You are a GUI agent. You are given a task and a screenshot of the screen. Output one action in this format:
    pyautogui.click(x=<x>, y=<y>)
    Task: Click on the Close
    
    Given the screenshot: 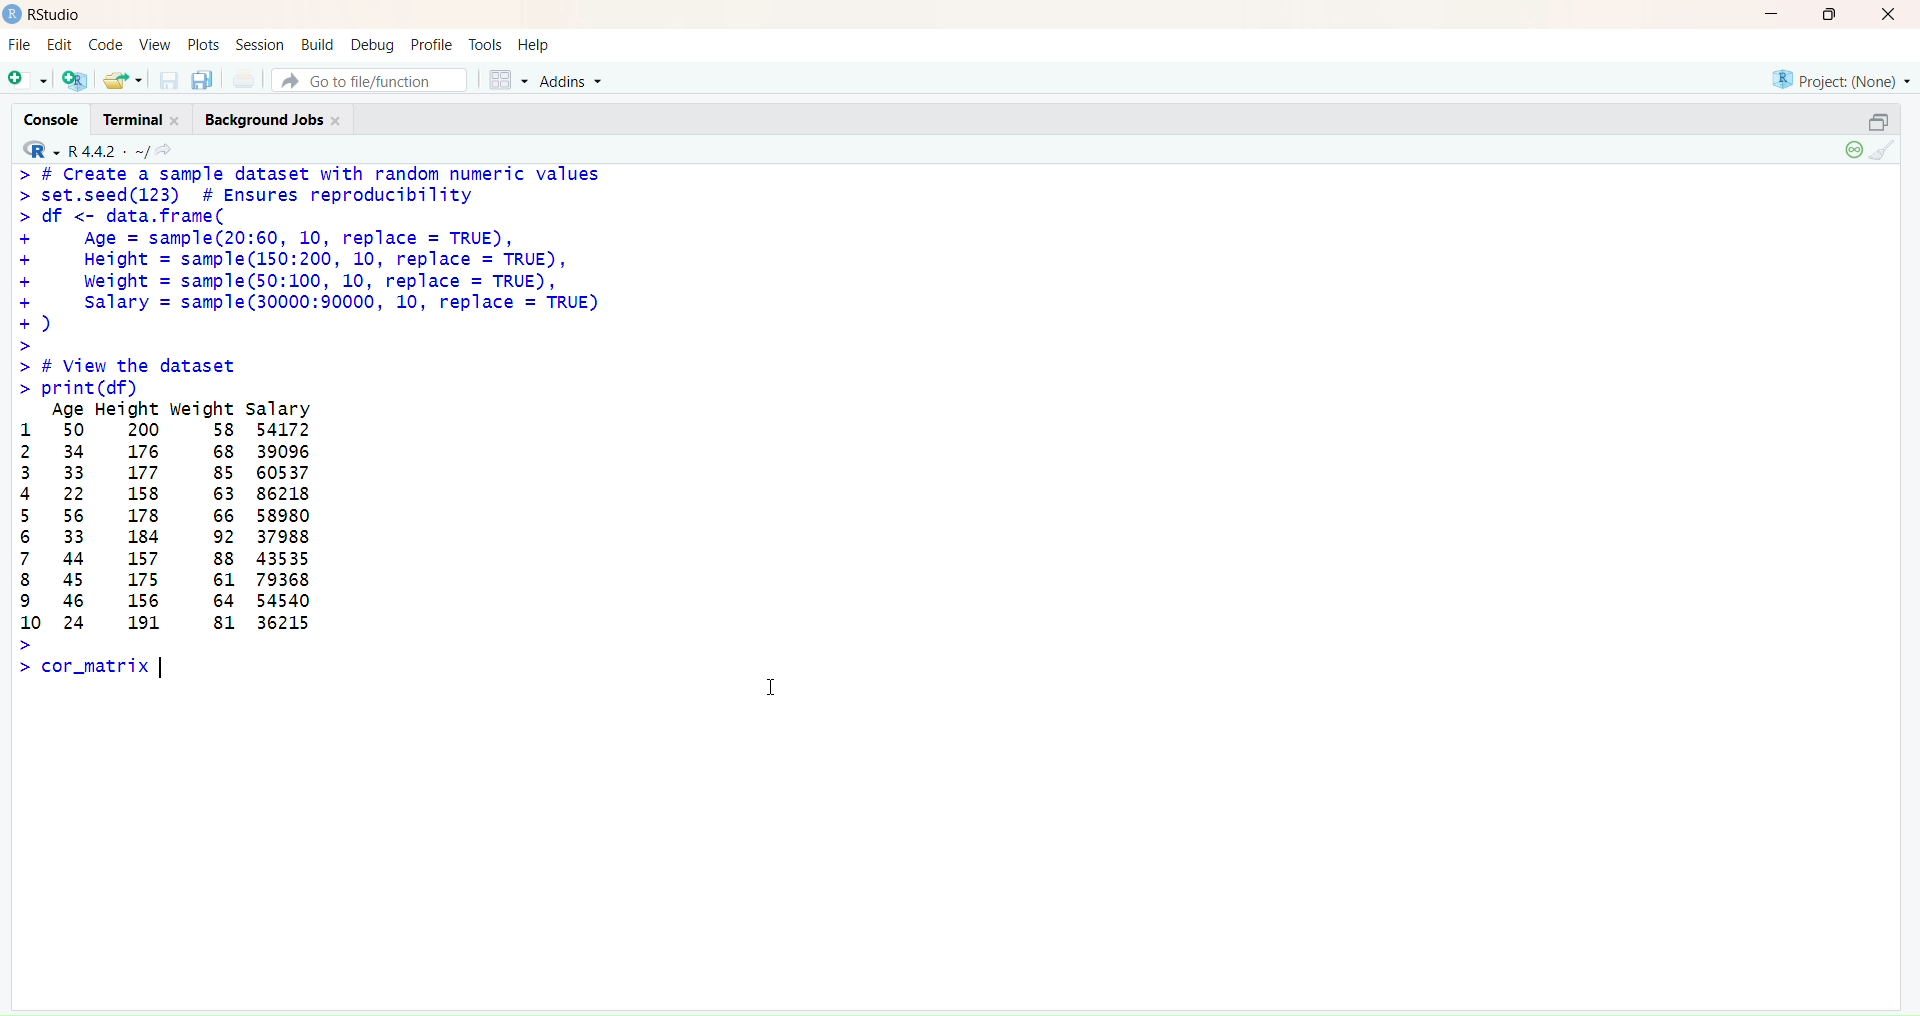 What is the action you would take?
    pyautogui.click(x=1886, y=17)
    